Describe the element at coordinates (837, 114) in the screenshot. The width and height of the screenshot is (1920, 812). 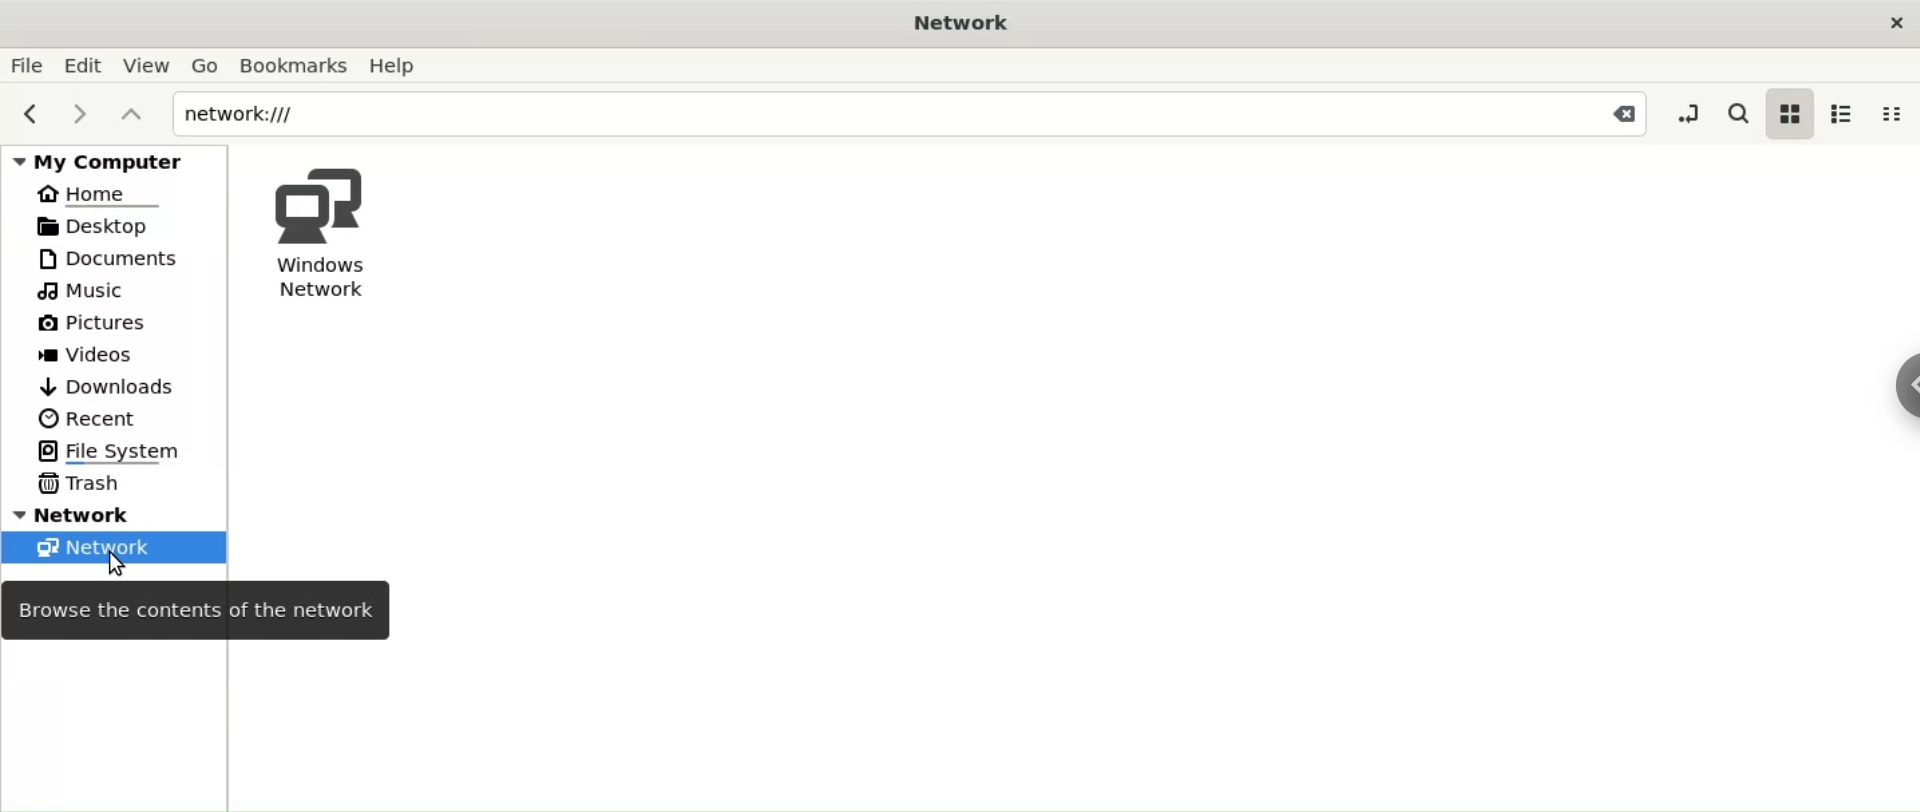
I see `network:///` at that location.